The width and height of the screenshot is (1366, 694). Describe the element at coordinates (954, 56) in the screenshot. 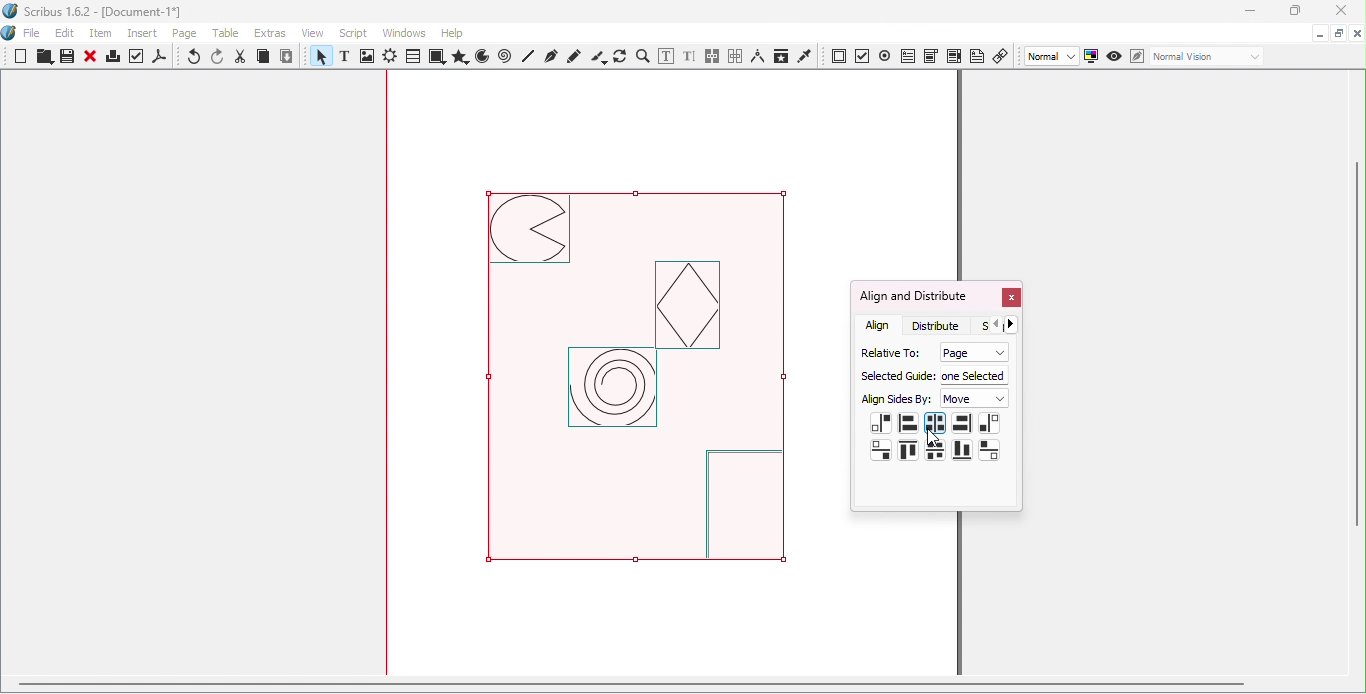

I see `PDF list box` at that location.